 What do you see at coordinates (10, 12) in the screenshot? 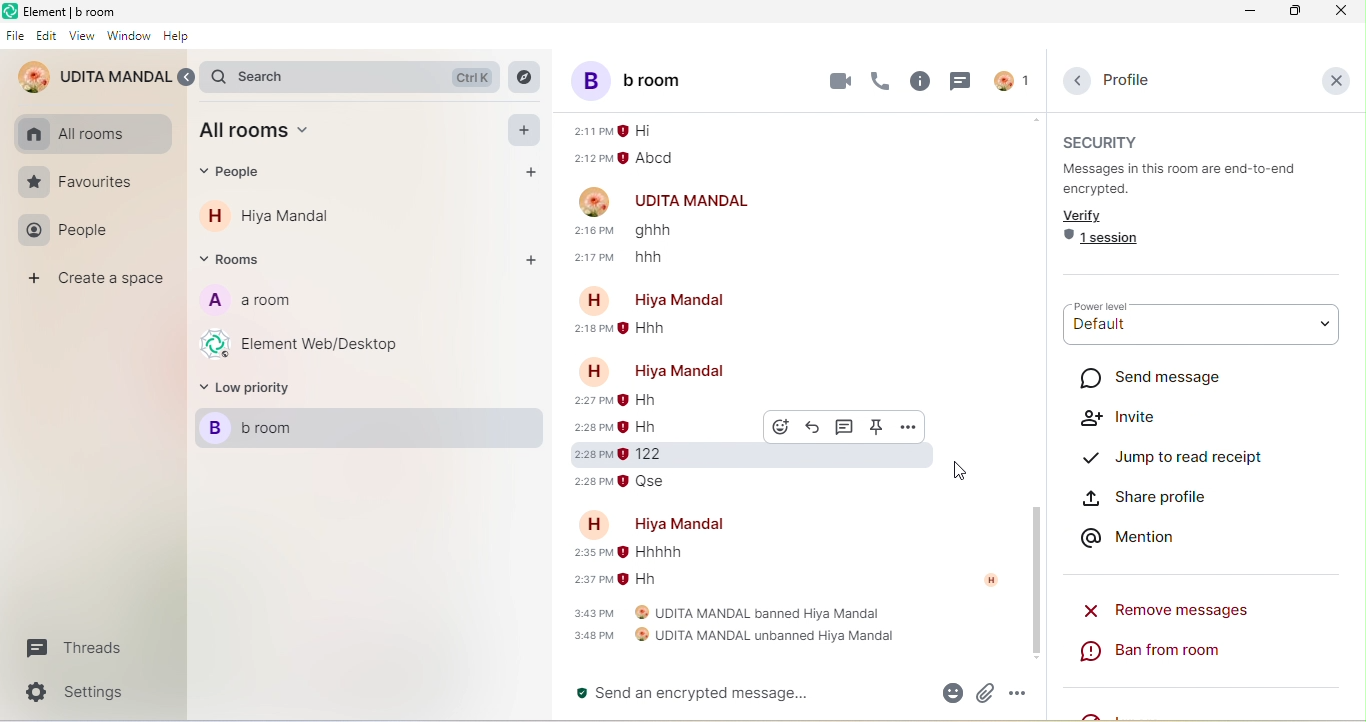
I see `element logo` at bounding box center [10, 12].